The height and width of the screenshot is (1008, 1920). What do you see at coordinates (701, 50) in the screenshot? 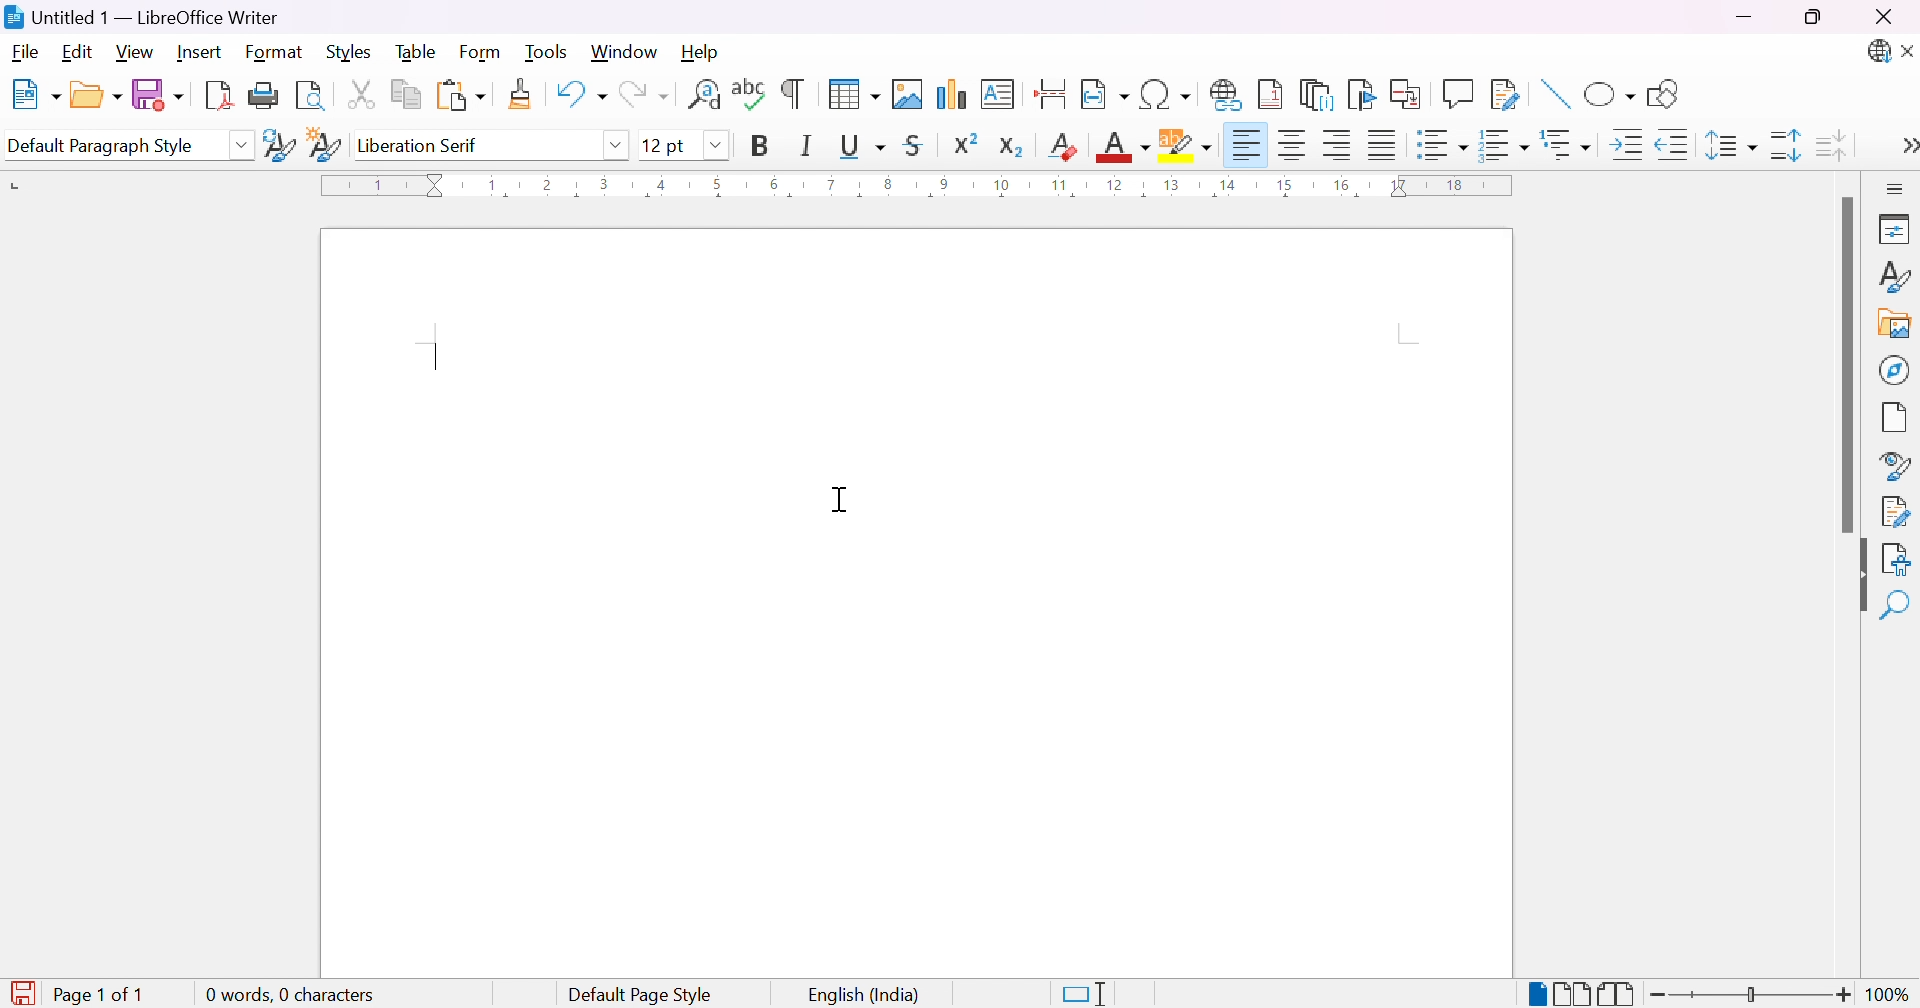
I see `Help` at bounding box center [701, 50].